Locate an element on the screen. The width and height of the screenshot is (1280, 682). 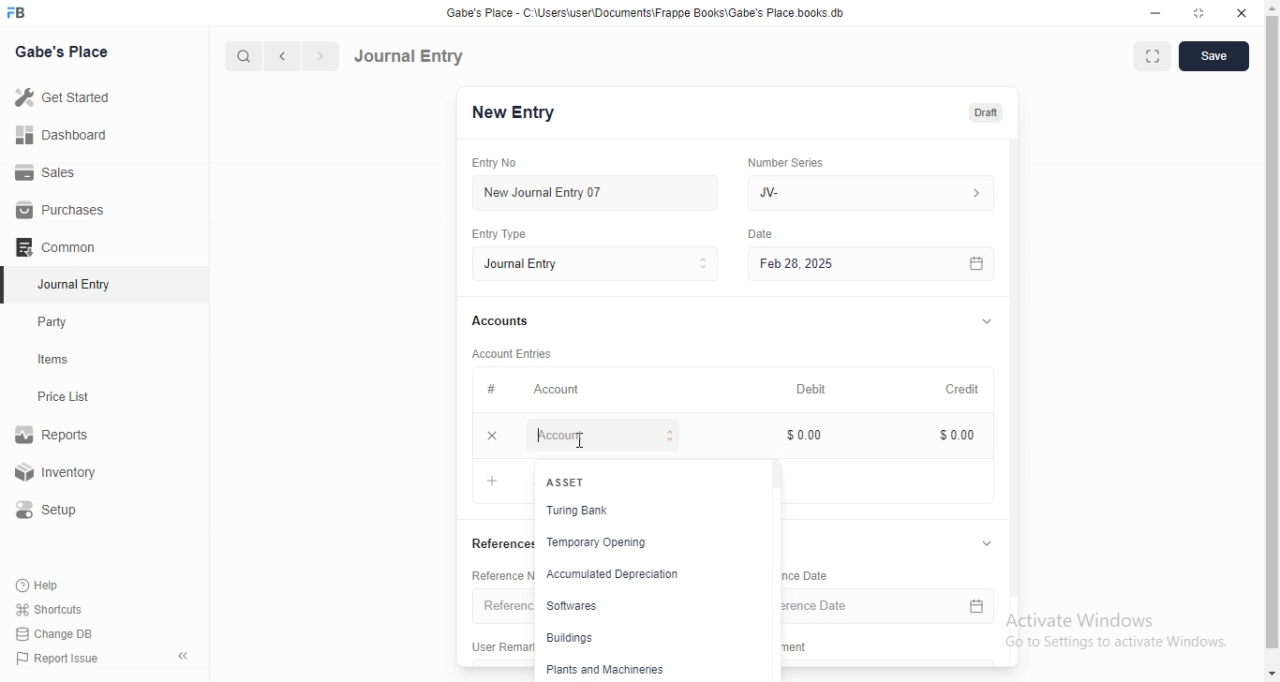
Accounts is located at coordinates (506, 321).